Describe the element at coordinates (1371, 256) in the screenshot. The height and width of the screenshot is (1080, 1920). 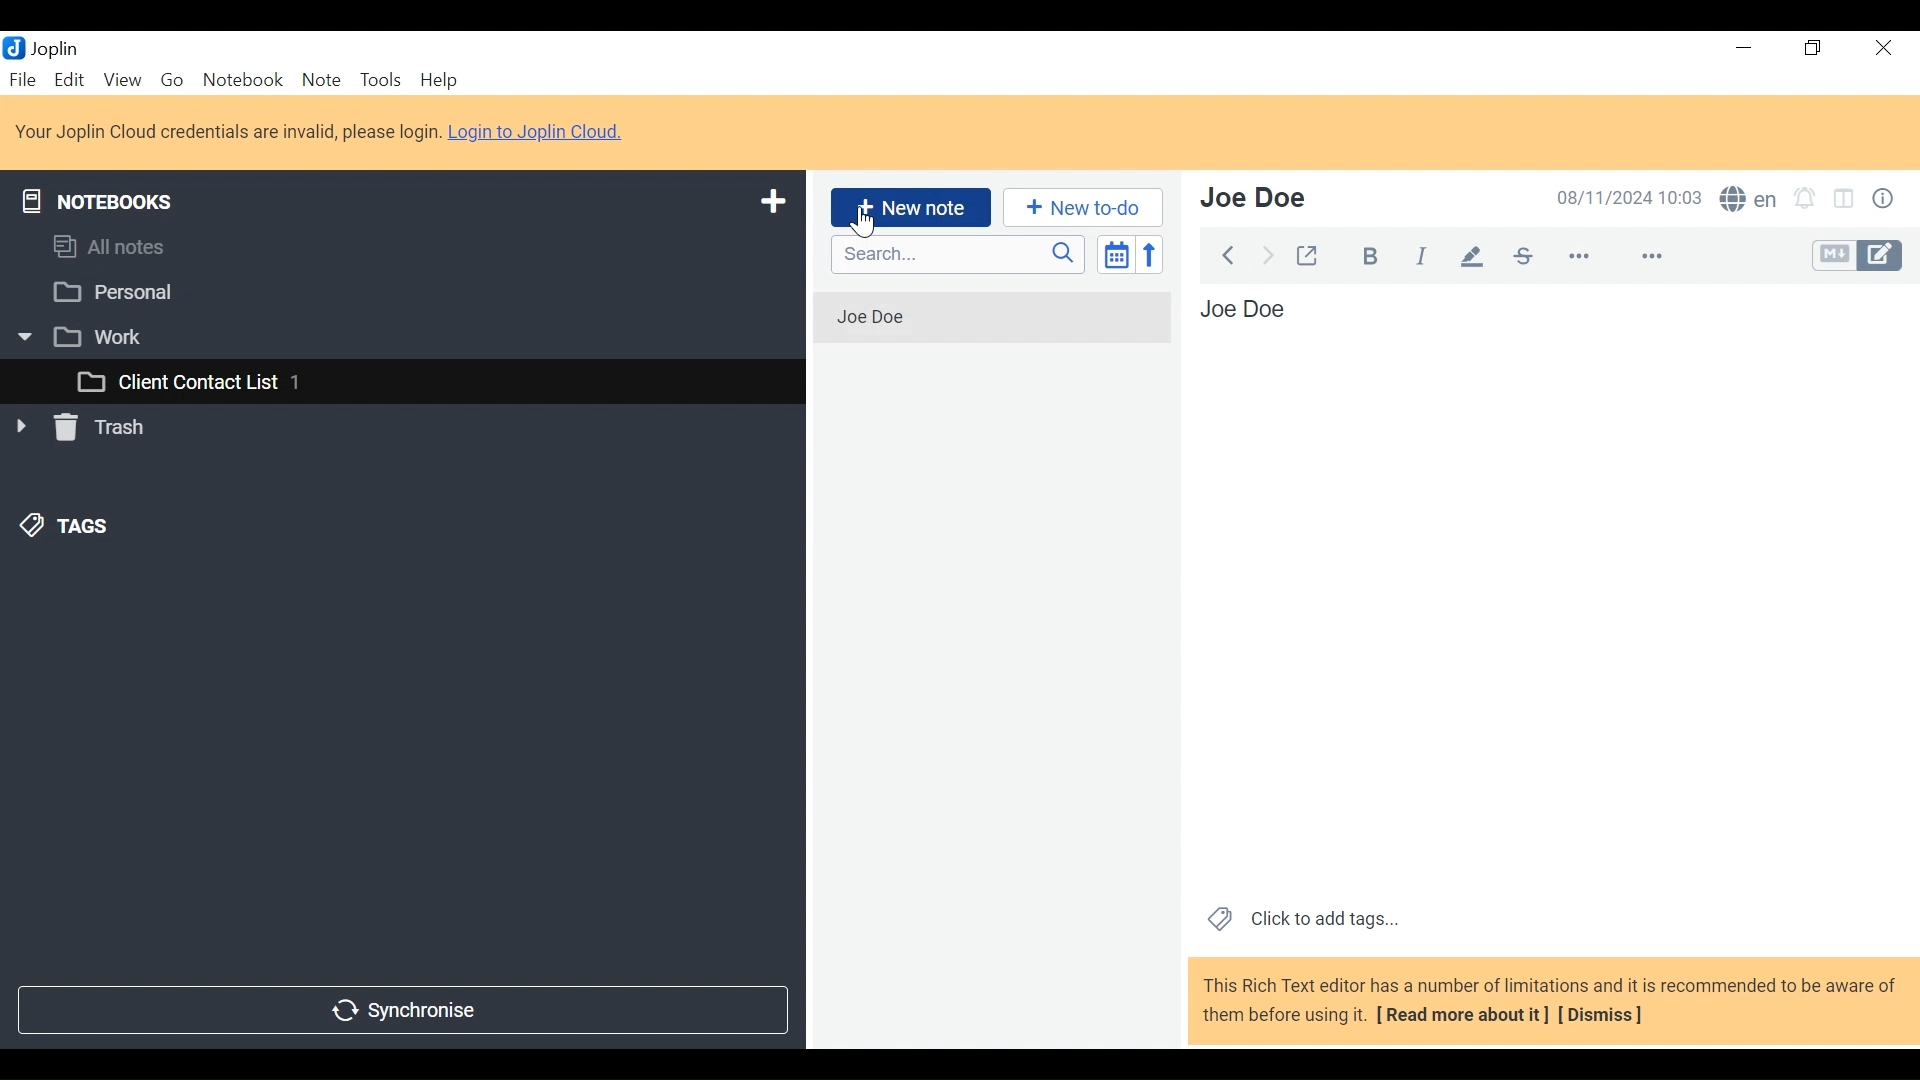
I see `Bold` at that location.